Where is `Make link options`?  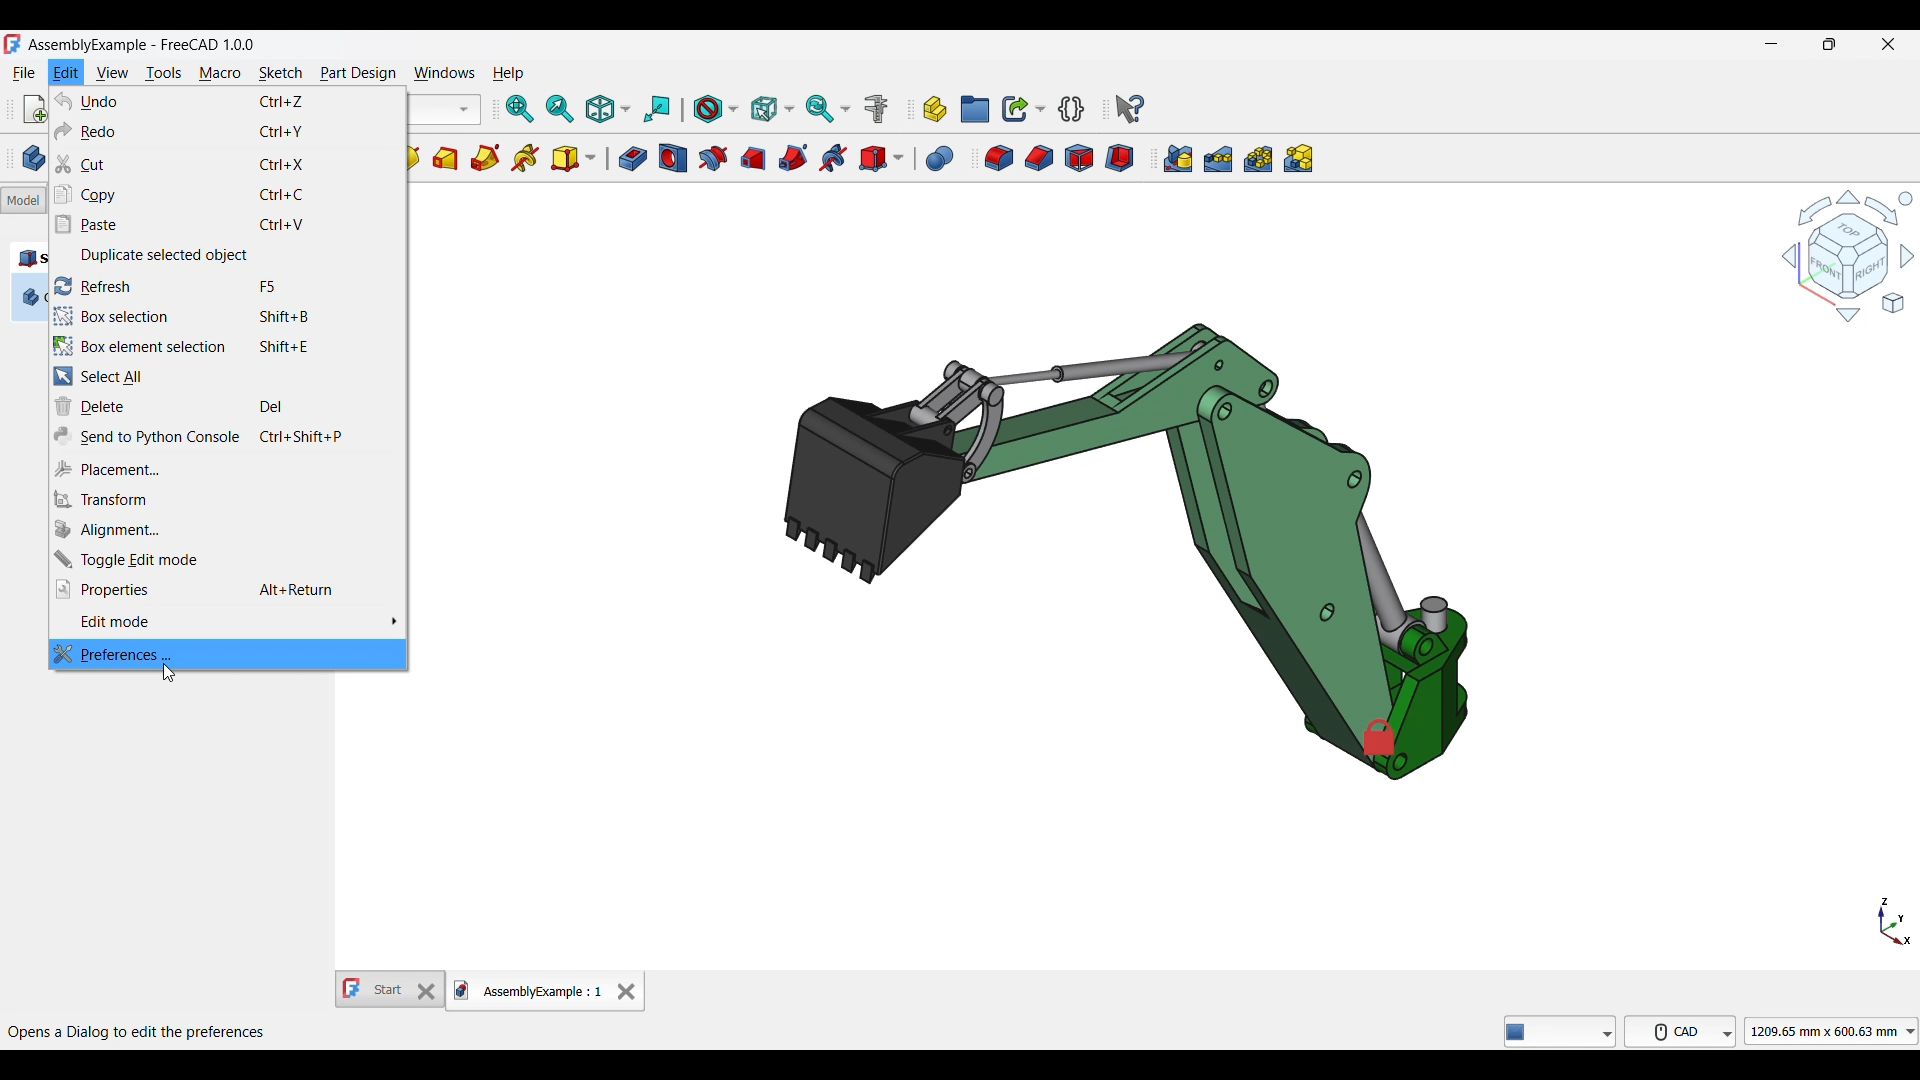
Make link options is located at coordinates (1024, 109).